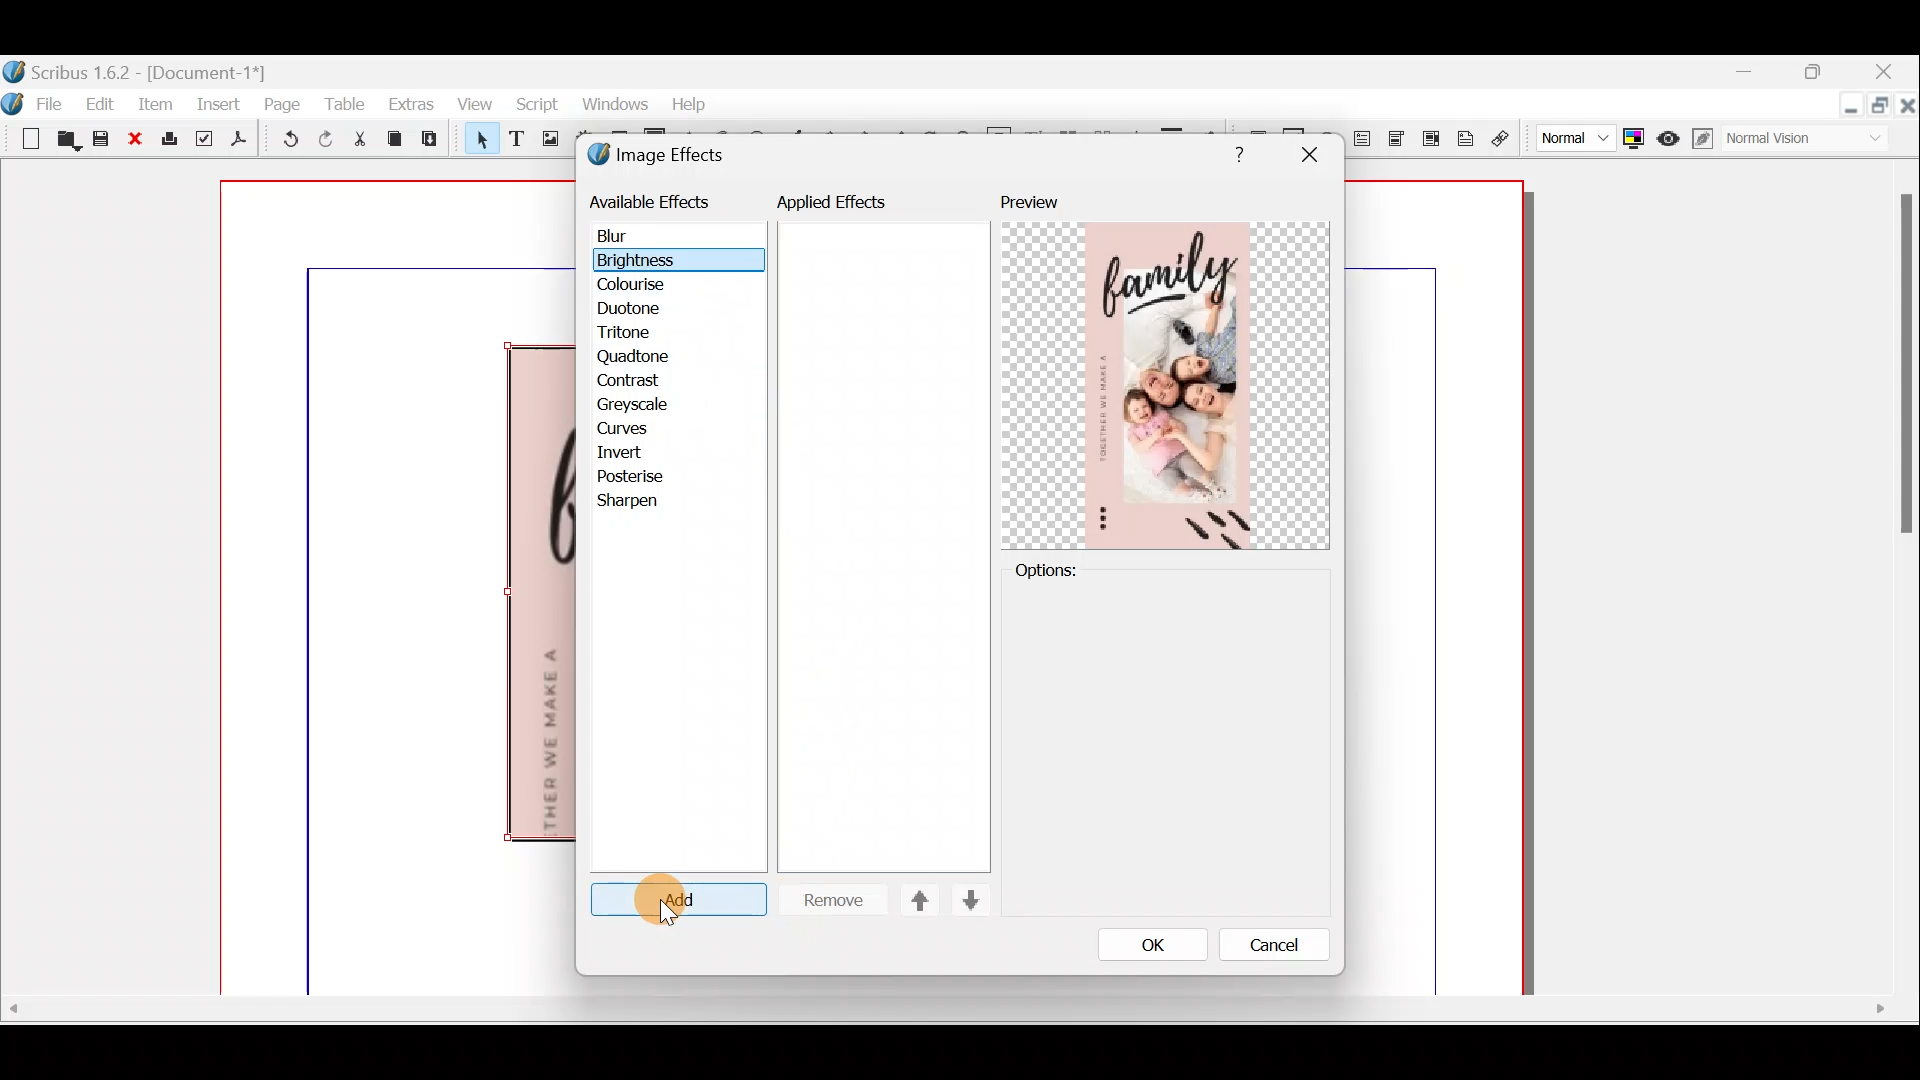  I want to click on Tritone, so click(633, 335).